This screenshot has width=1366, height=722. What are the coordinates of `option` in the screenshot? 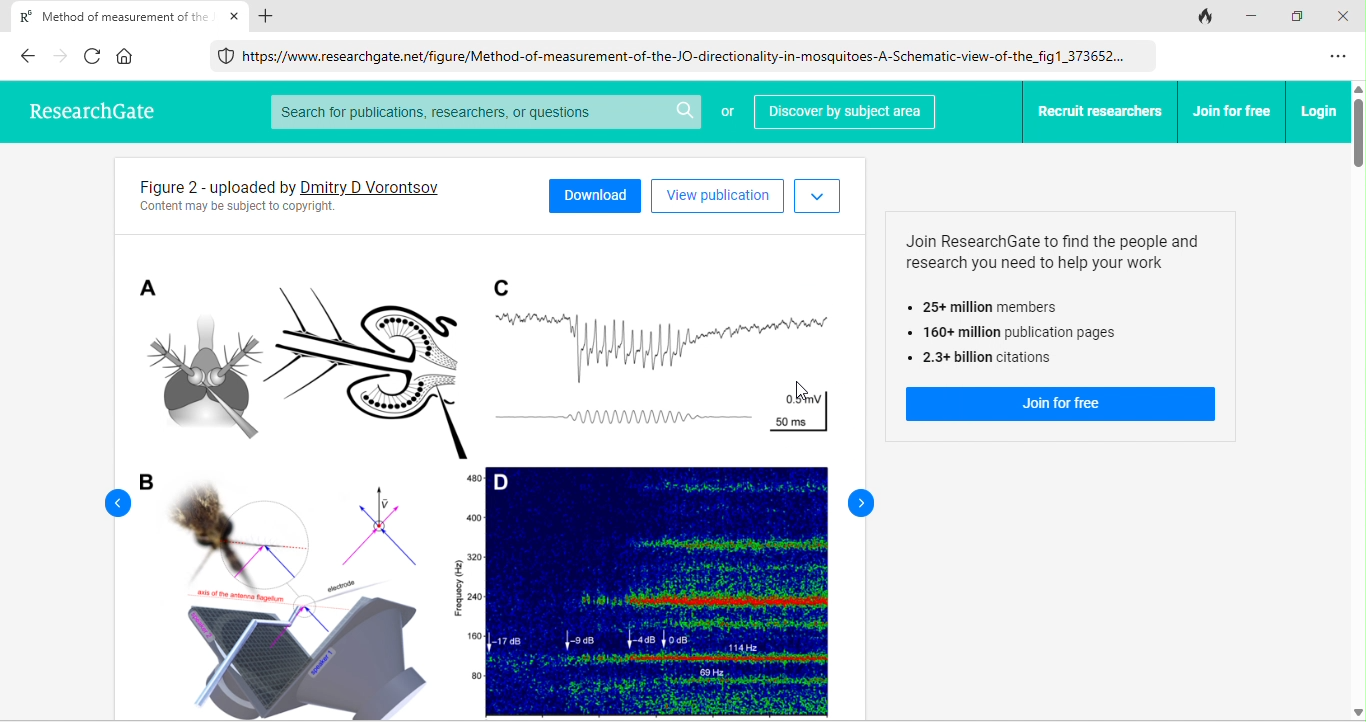 It's located at (1340, 57).